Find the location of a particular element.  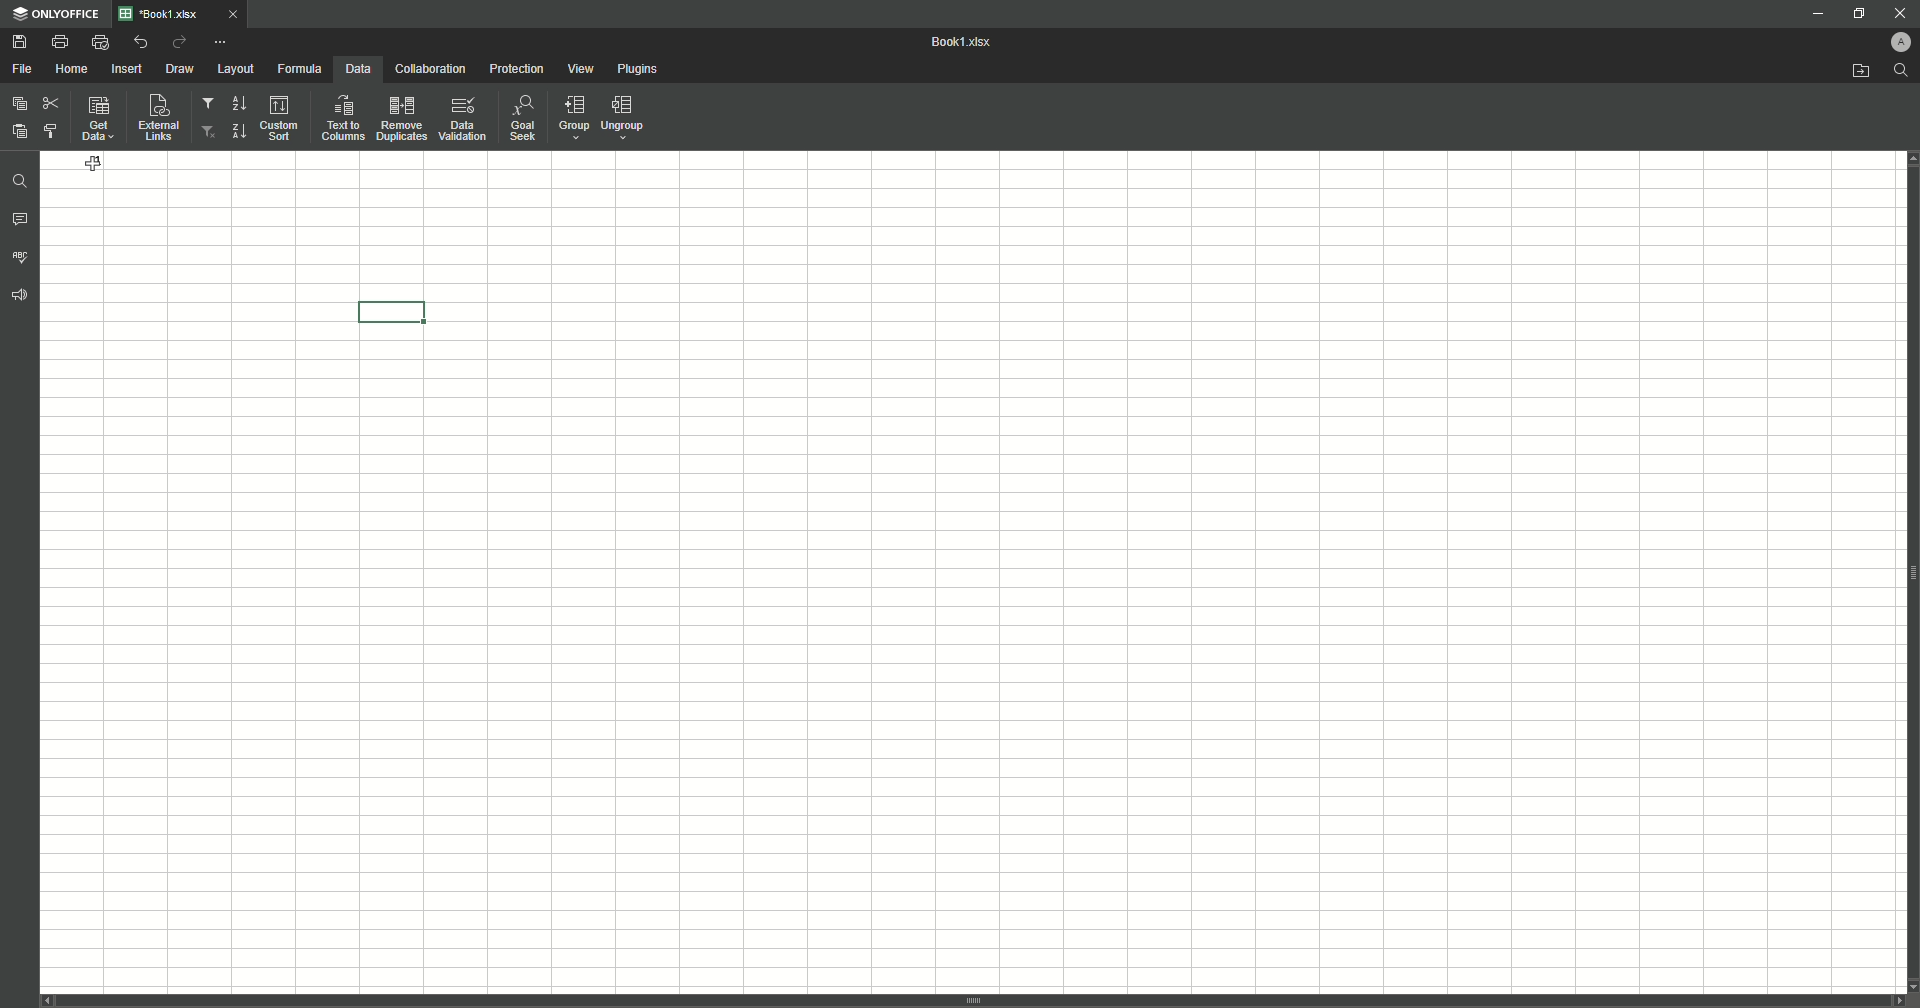

Book1 is located at coordinates (967, 43).